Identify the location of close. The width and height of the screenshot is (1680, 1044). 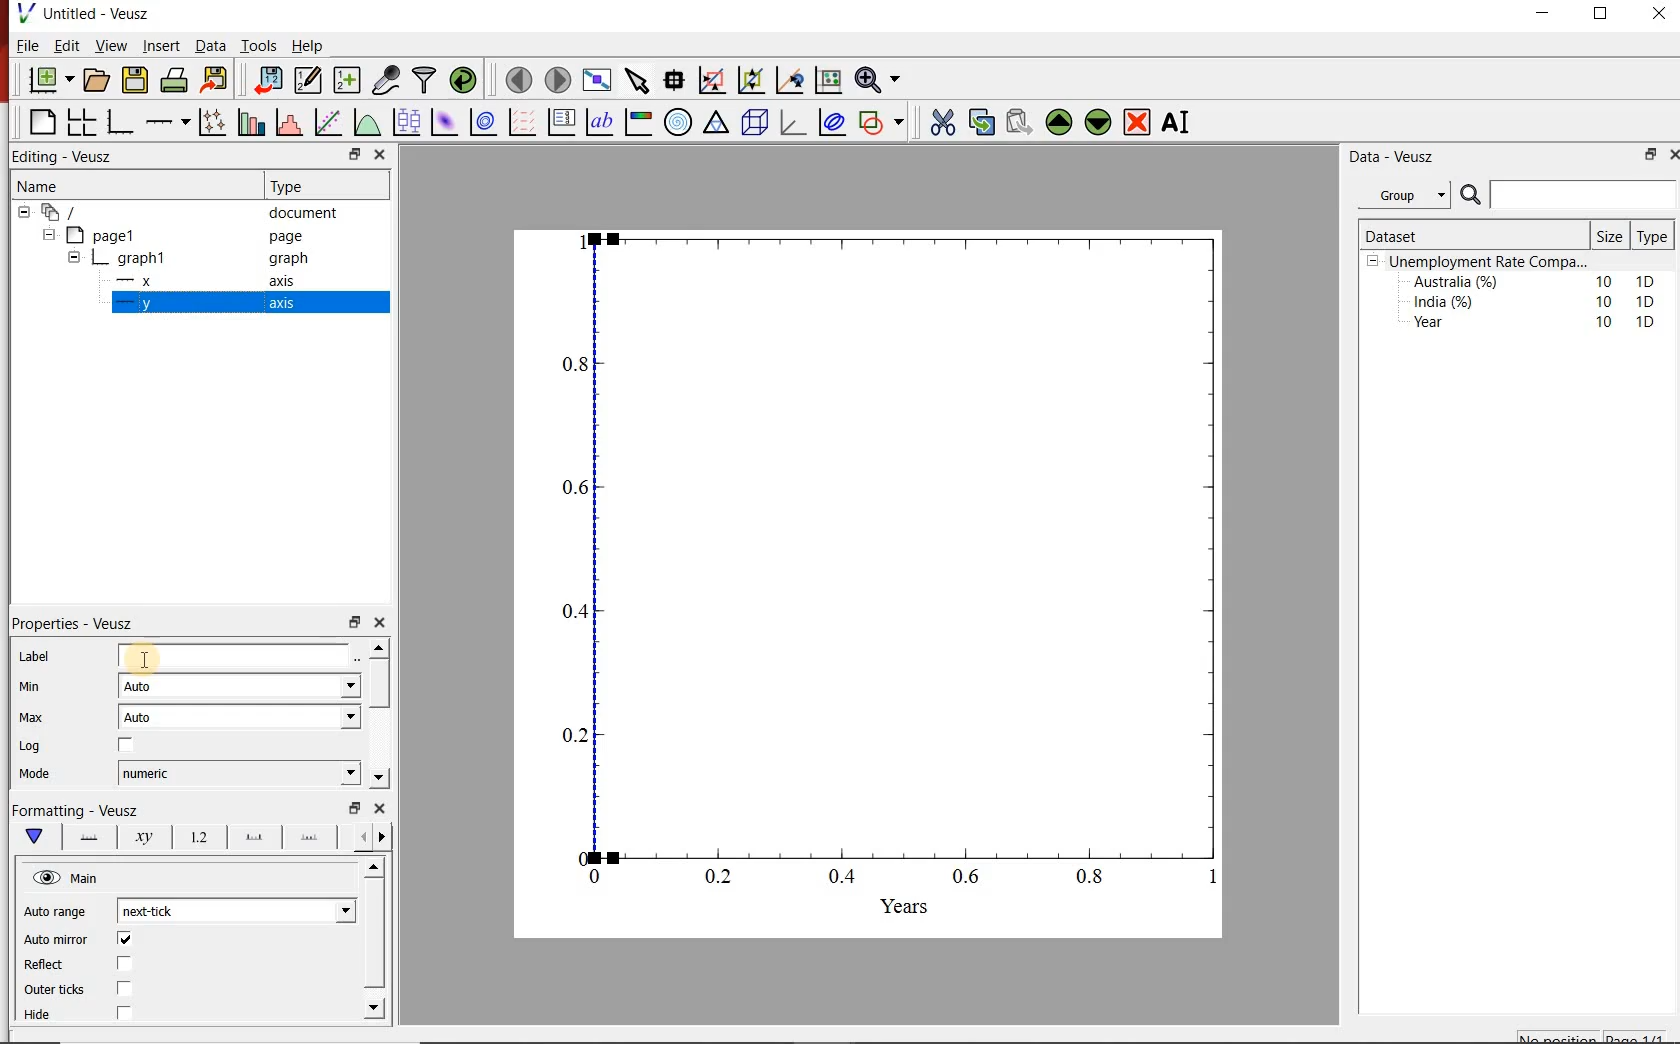
(381, 154).